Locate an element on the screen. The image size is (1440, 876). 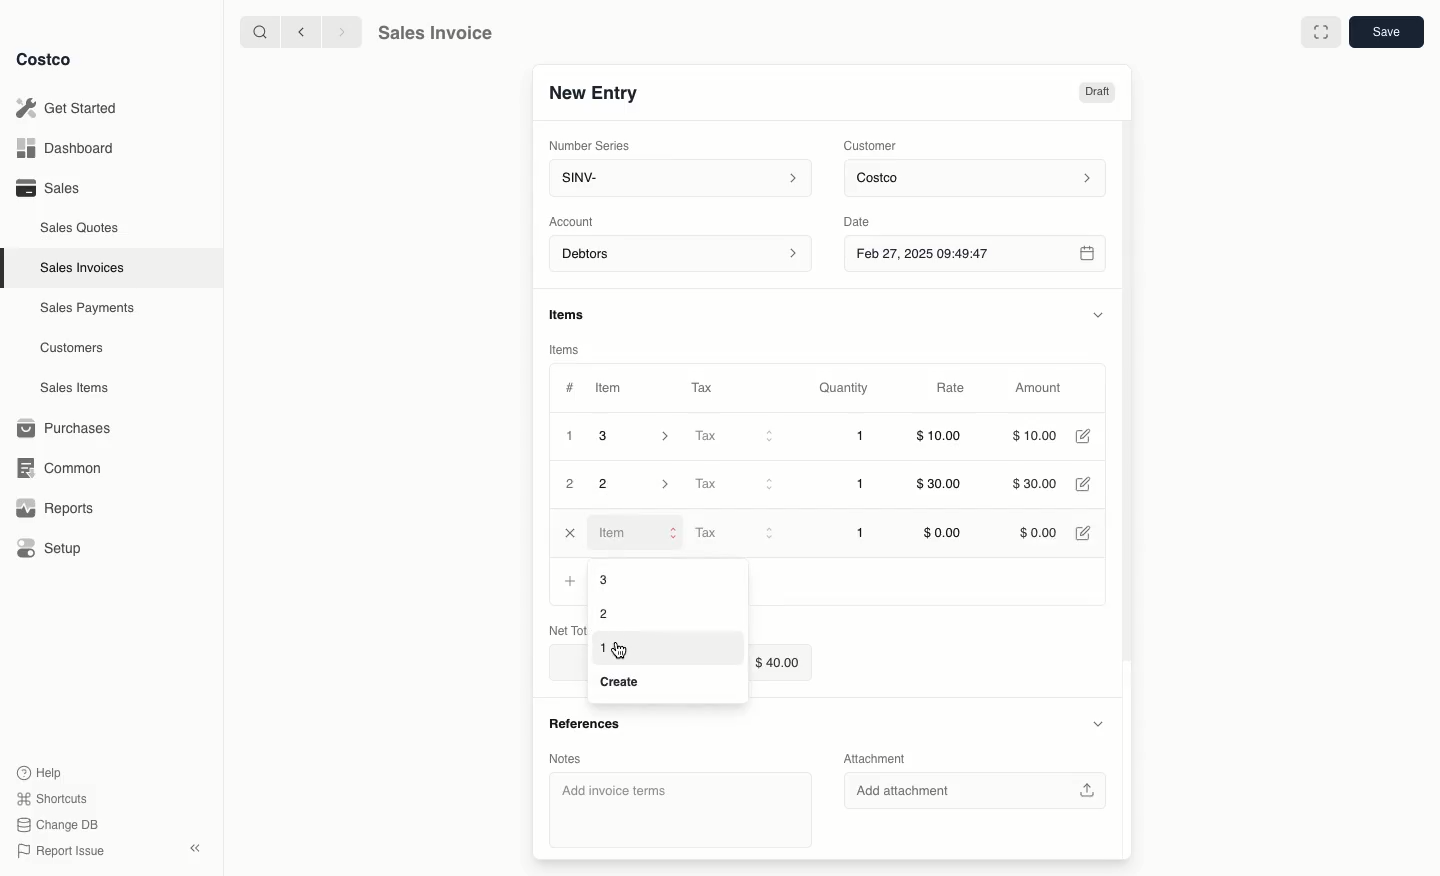
2 is located at coordinates (571, 485).